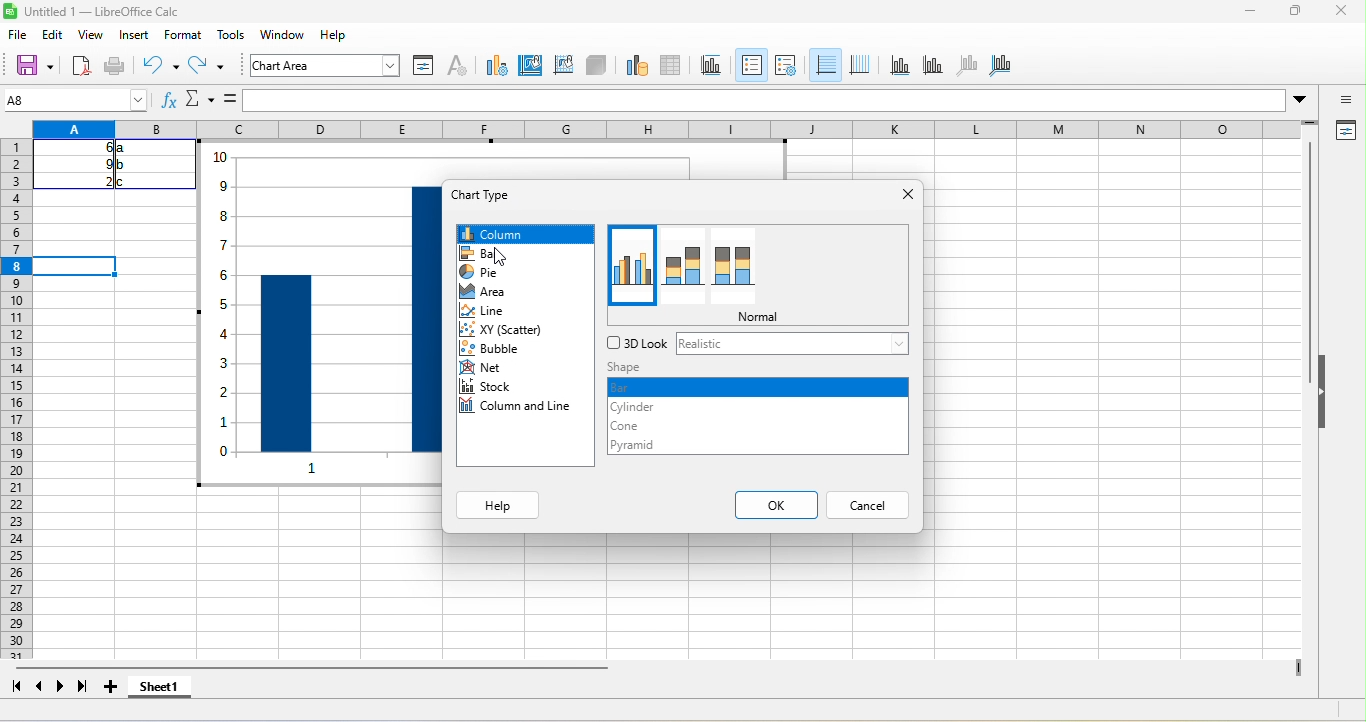 This screenshot has height=722, width=1366. Describe the element at coordinates (1339, 102) in the screenshot. I see `sidebar settings` at that location.